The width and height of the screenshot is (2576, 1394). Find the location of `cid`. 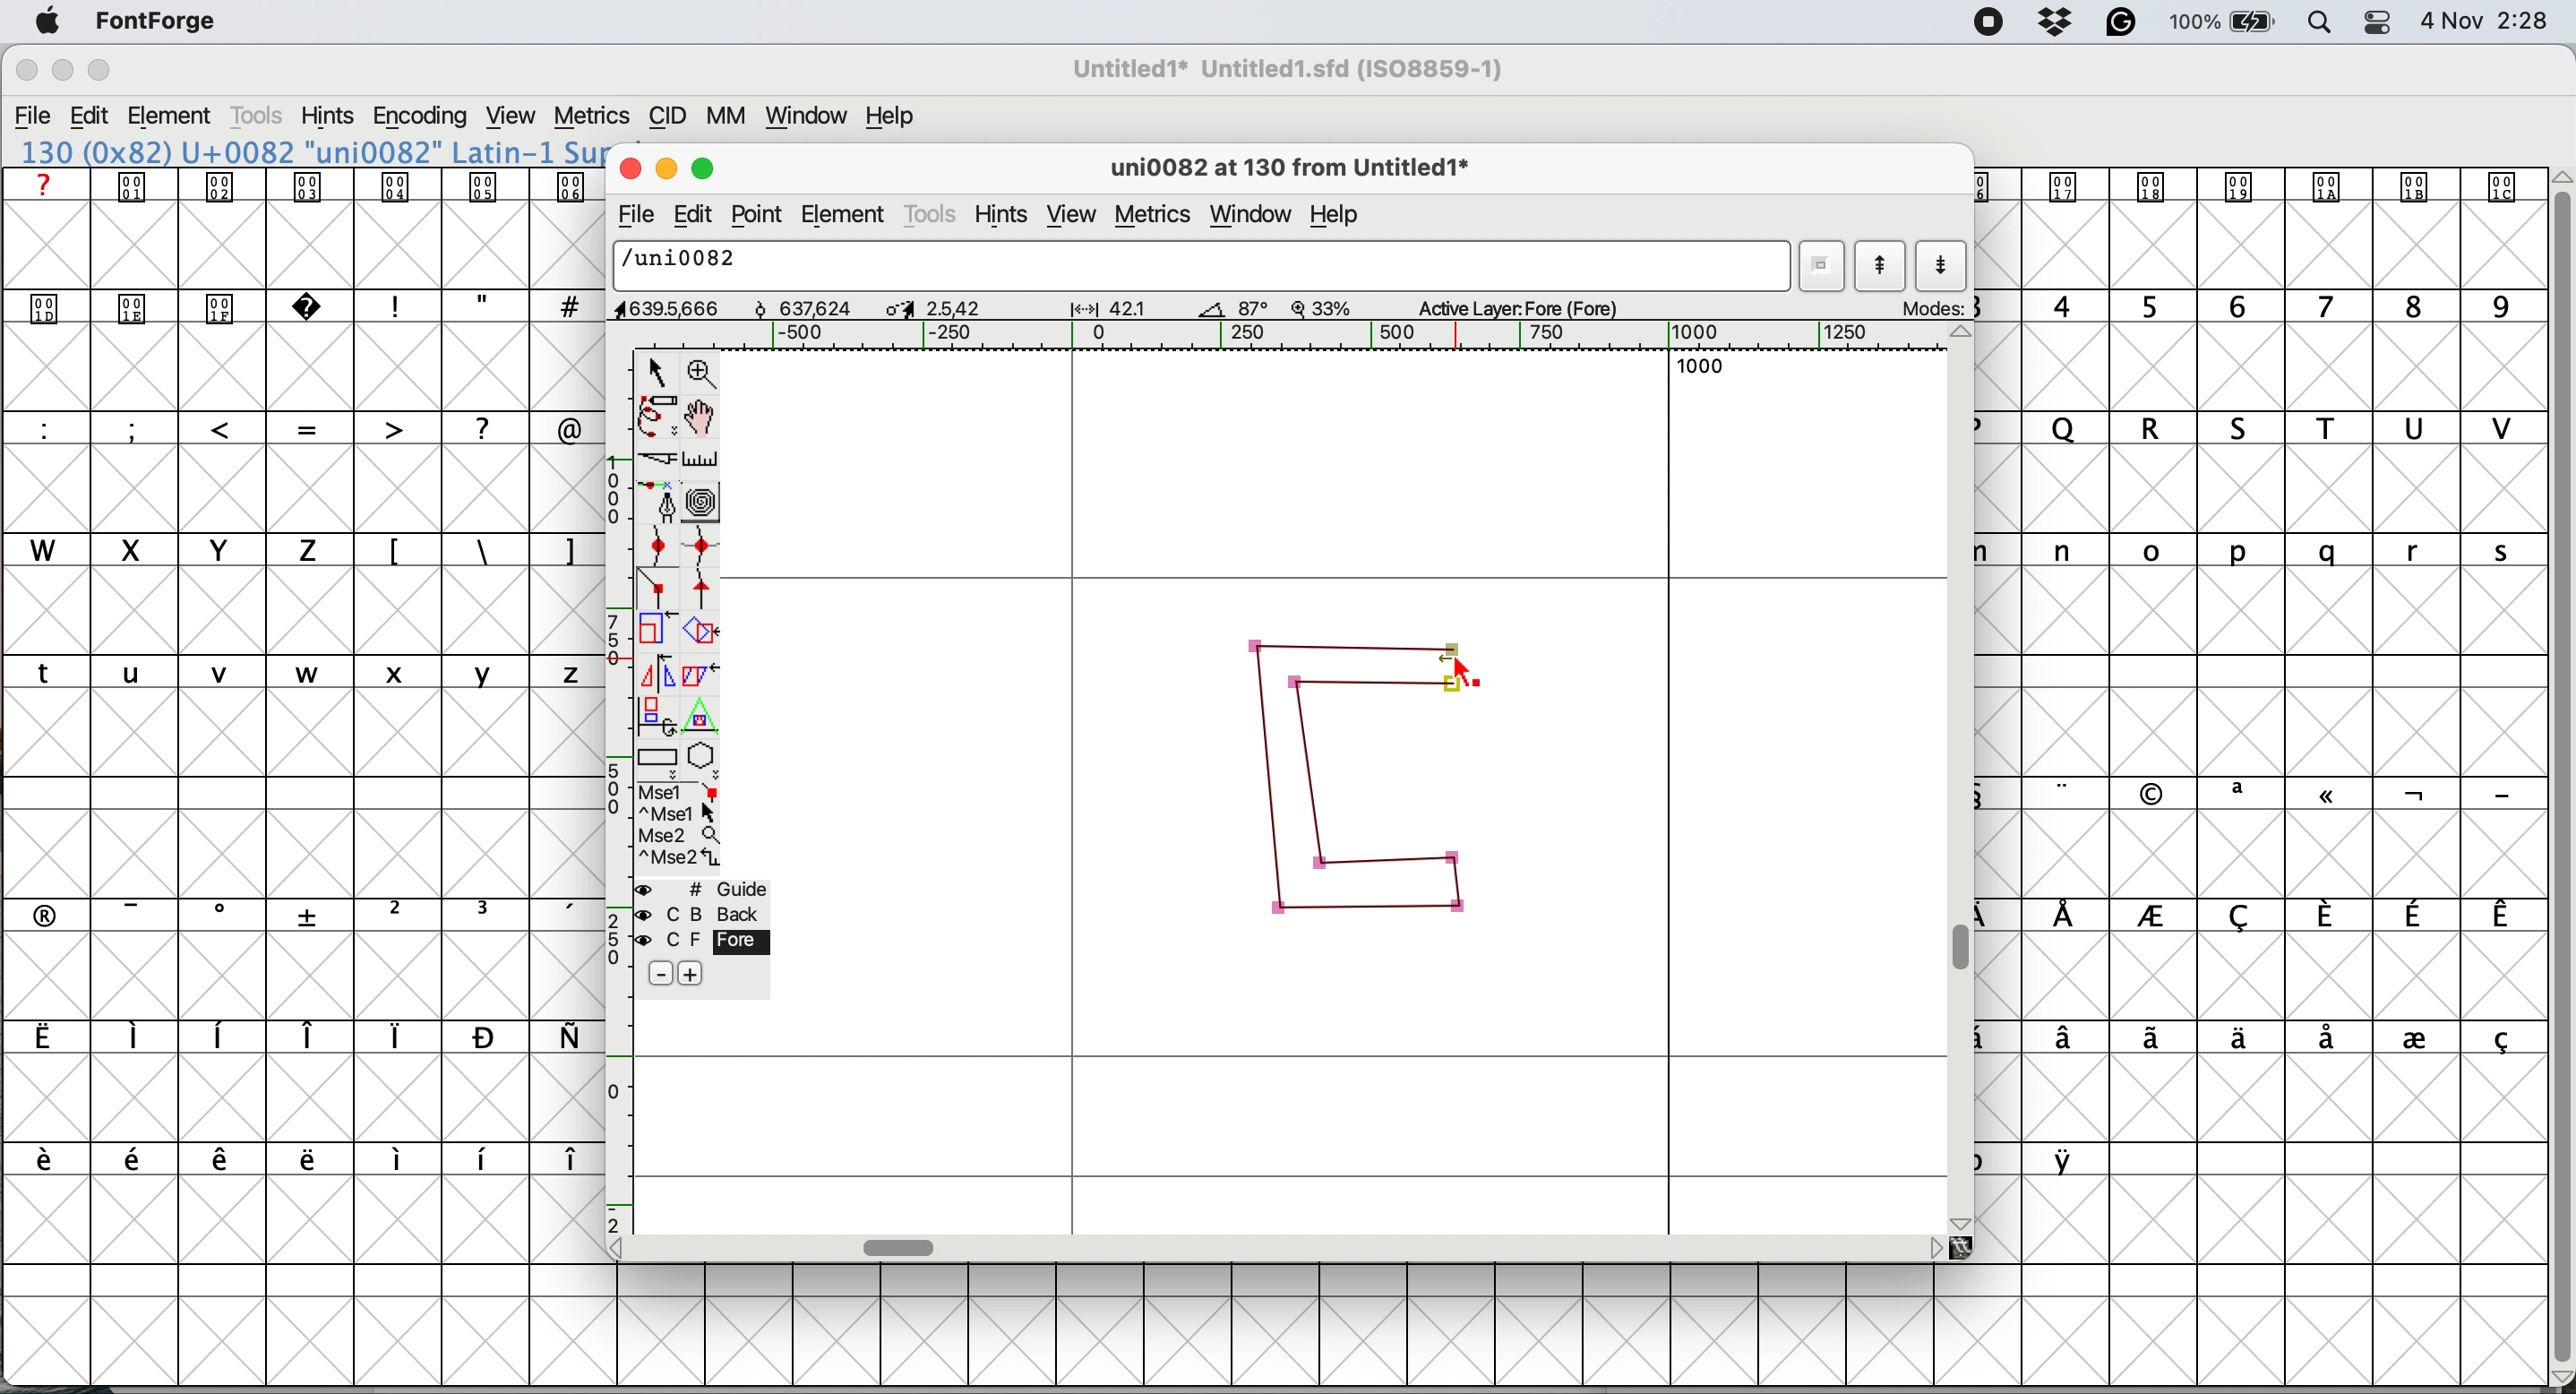

cid is located at coordinates (667, 116).